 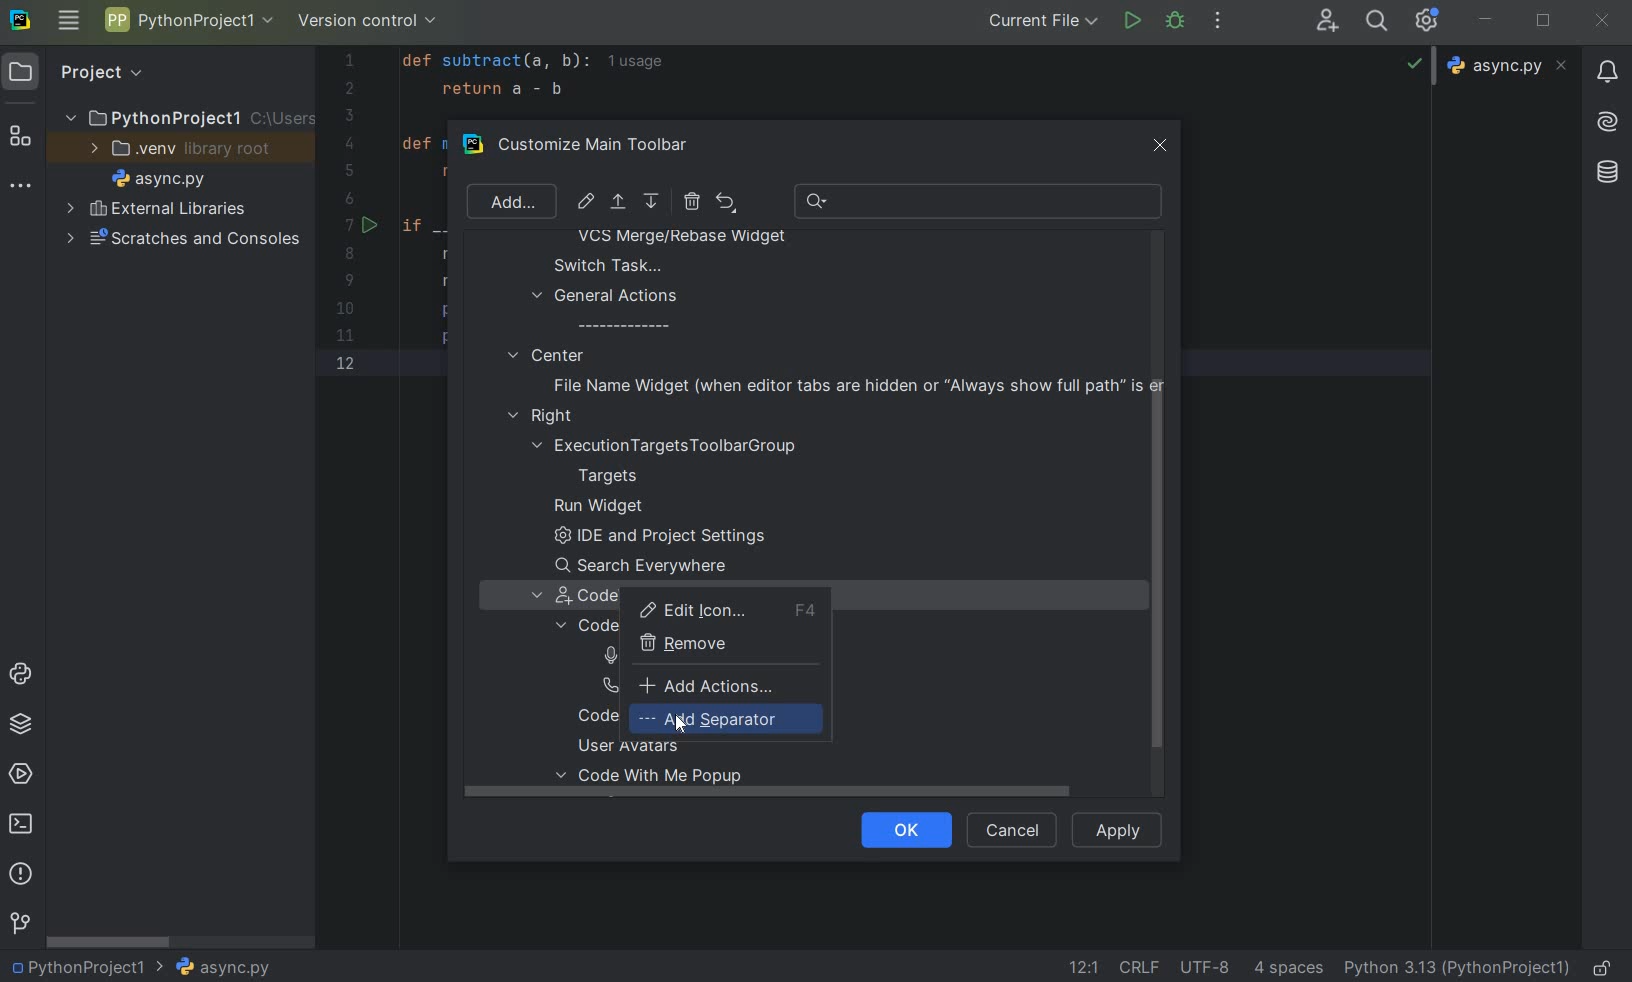 What do you see at coordinates (21, 776) in the screenshot?
I see `SERVICES` at bounding box center [21, 776].